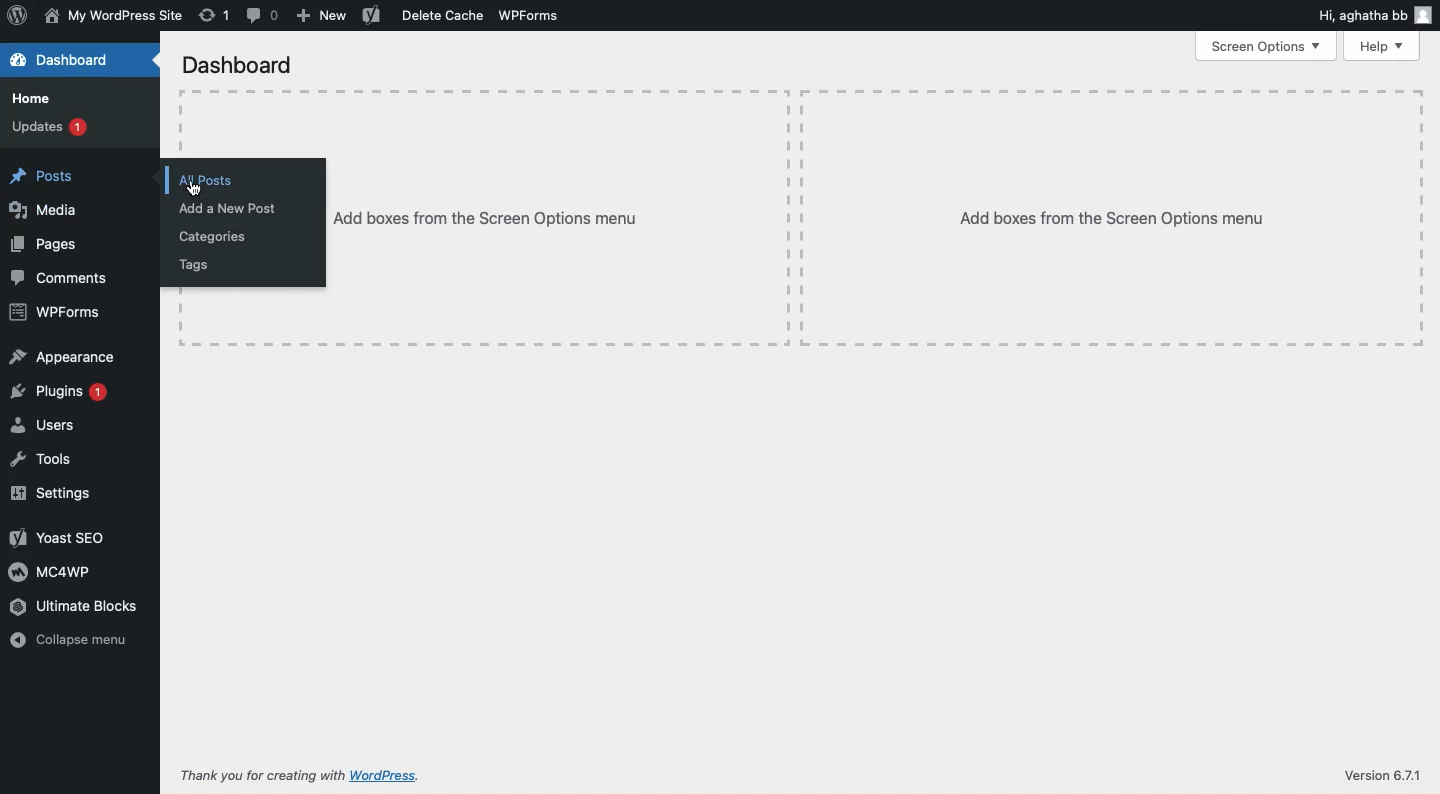 This screenshot has height=794, width=1440. I want to click on Hi user, so click(1375, 16).